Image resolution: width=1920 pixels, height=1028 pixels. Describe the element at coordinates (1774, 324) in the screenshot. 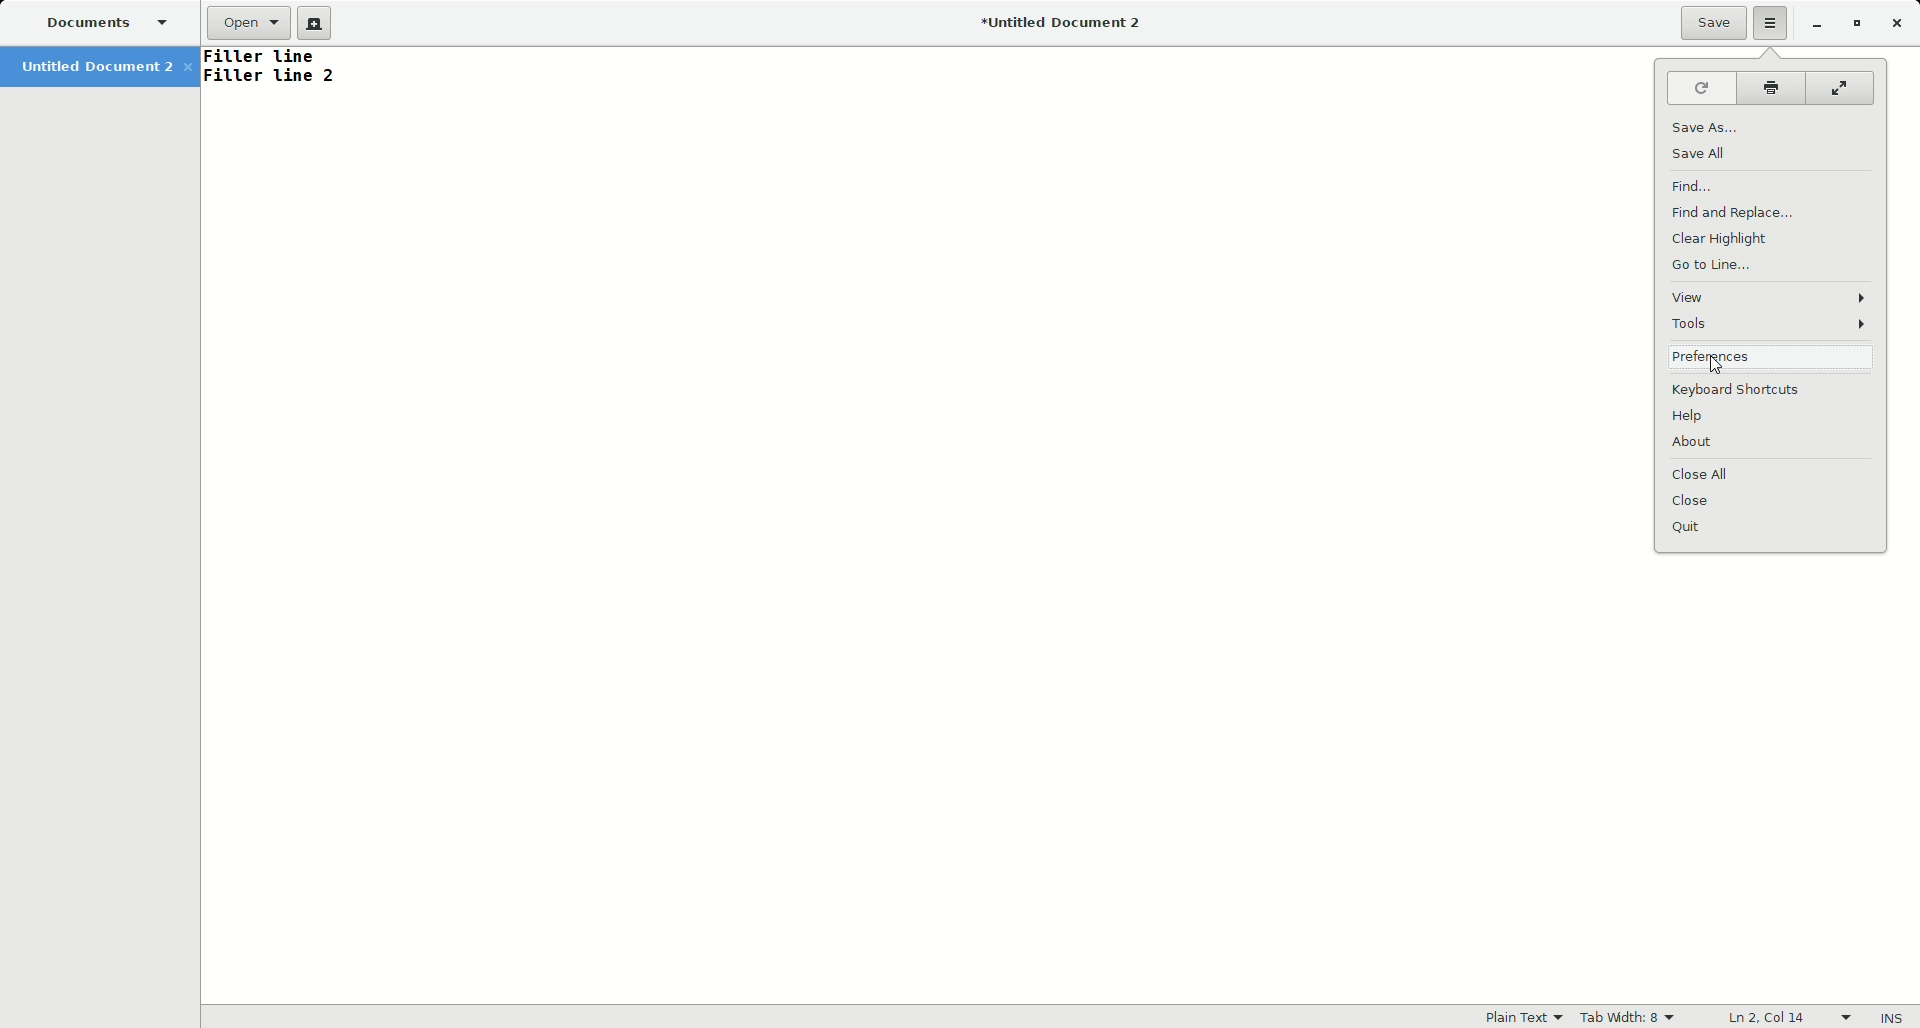

I see `Tools` at that location.